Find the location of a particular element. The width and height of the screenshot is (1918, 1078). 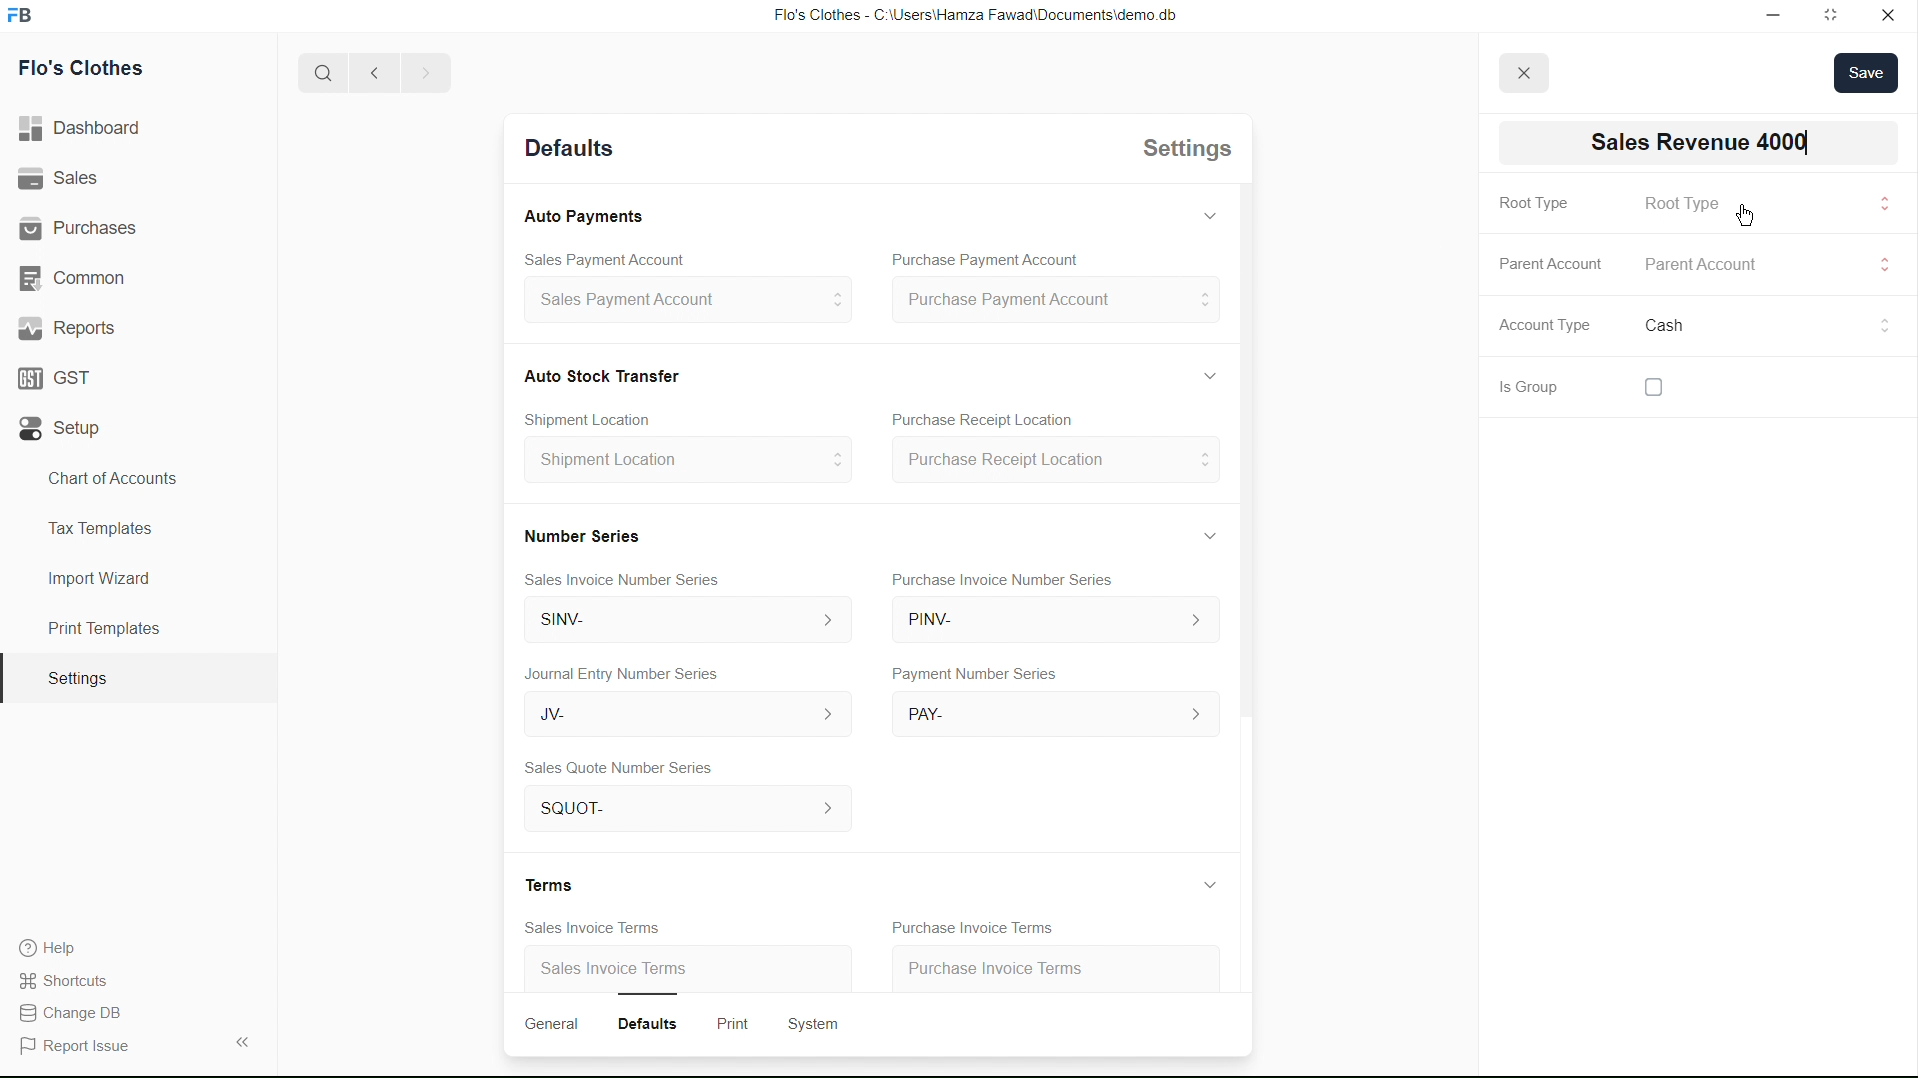

SQuOT- > is located at coordinates (681, 810).